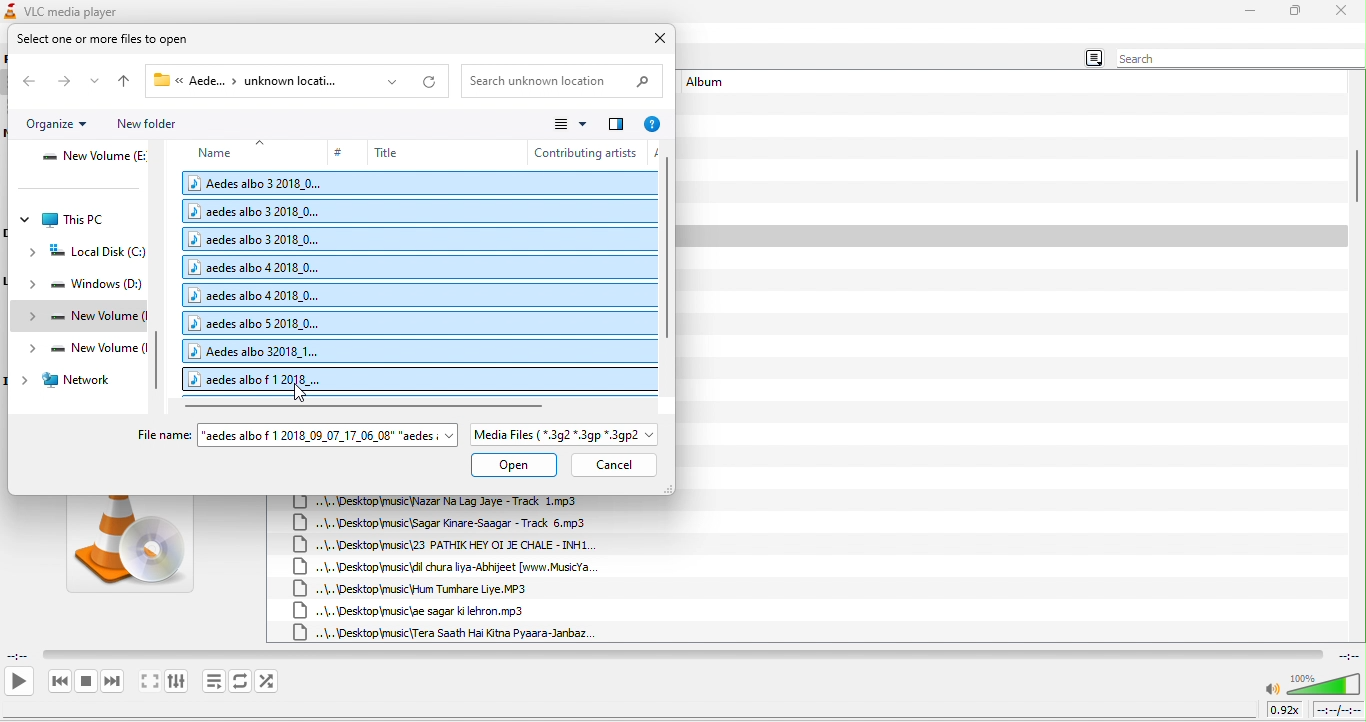 The width and height of the screenshot is (1366, 722). Describe the element at coordinates (176, 682) in the screenshot. I see `show extended settings` at that location.